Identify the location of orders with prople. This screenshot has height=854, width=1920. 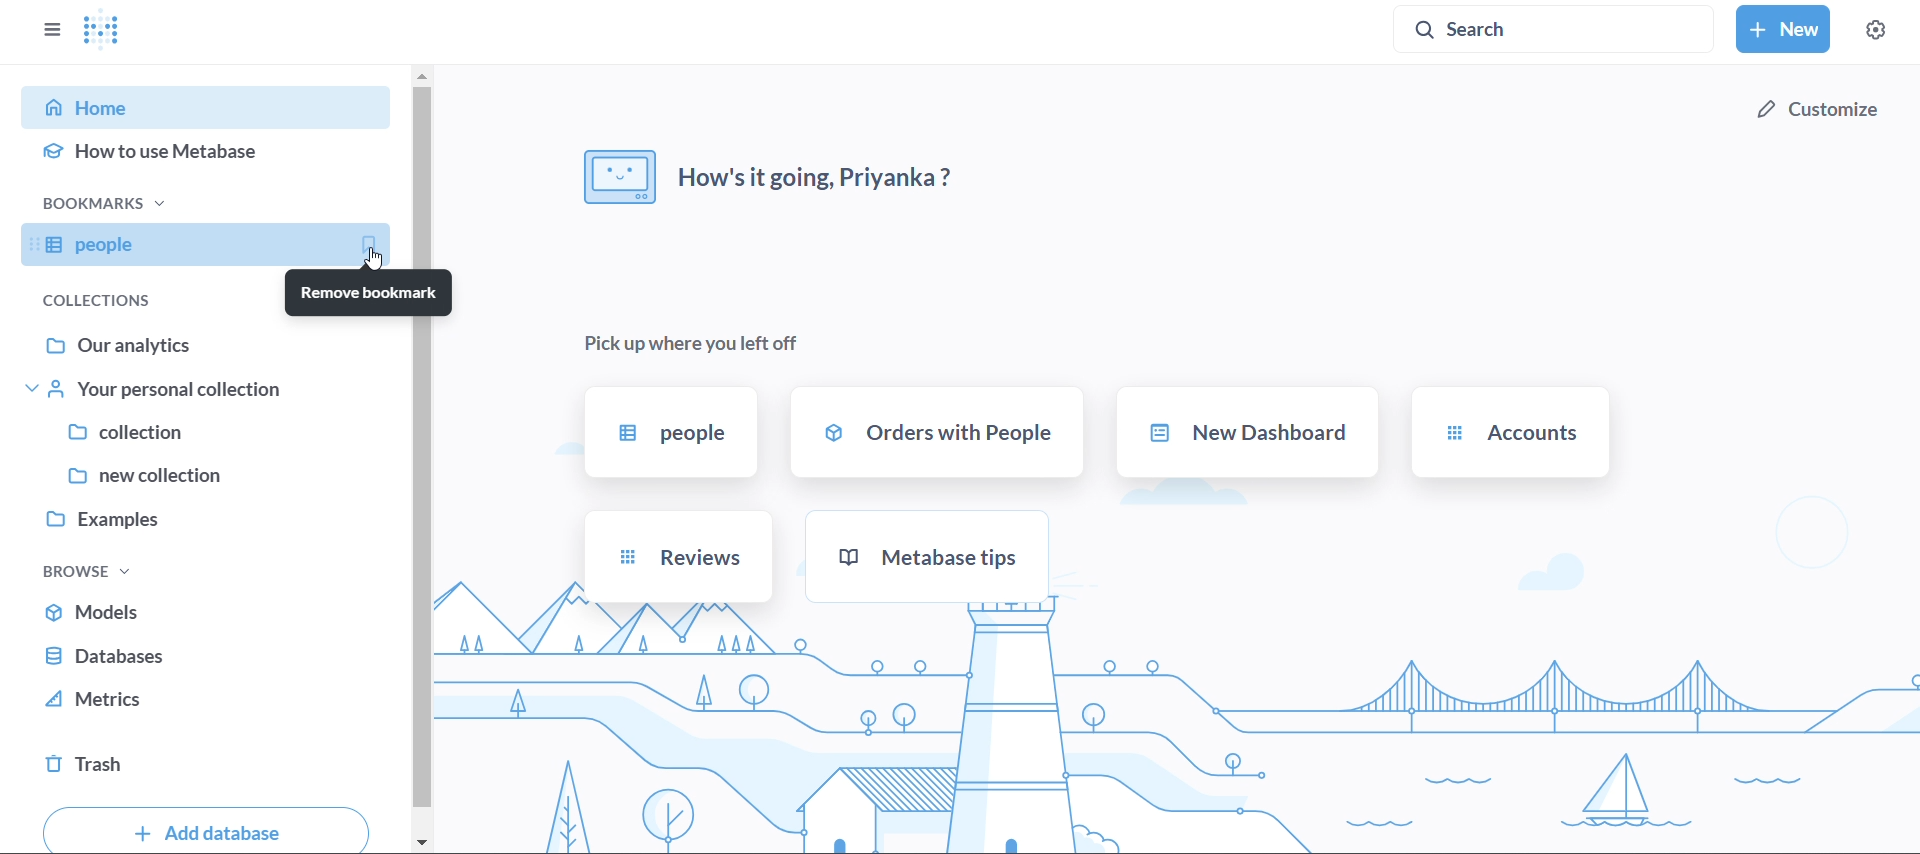
(938, 433).